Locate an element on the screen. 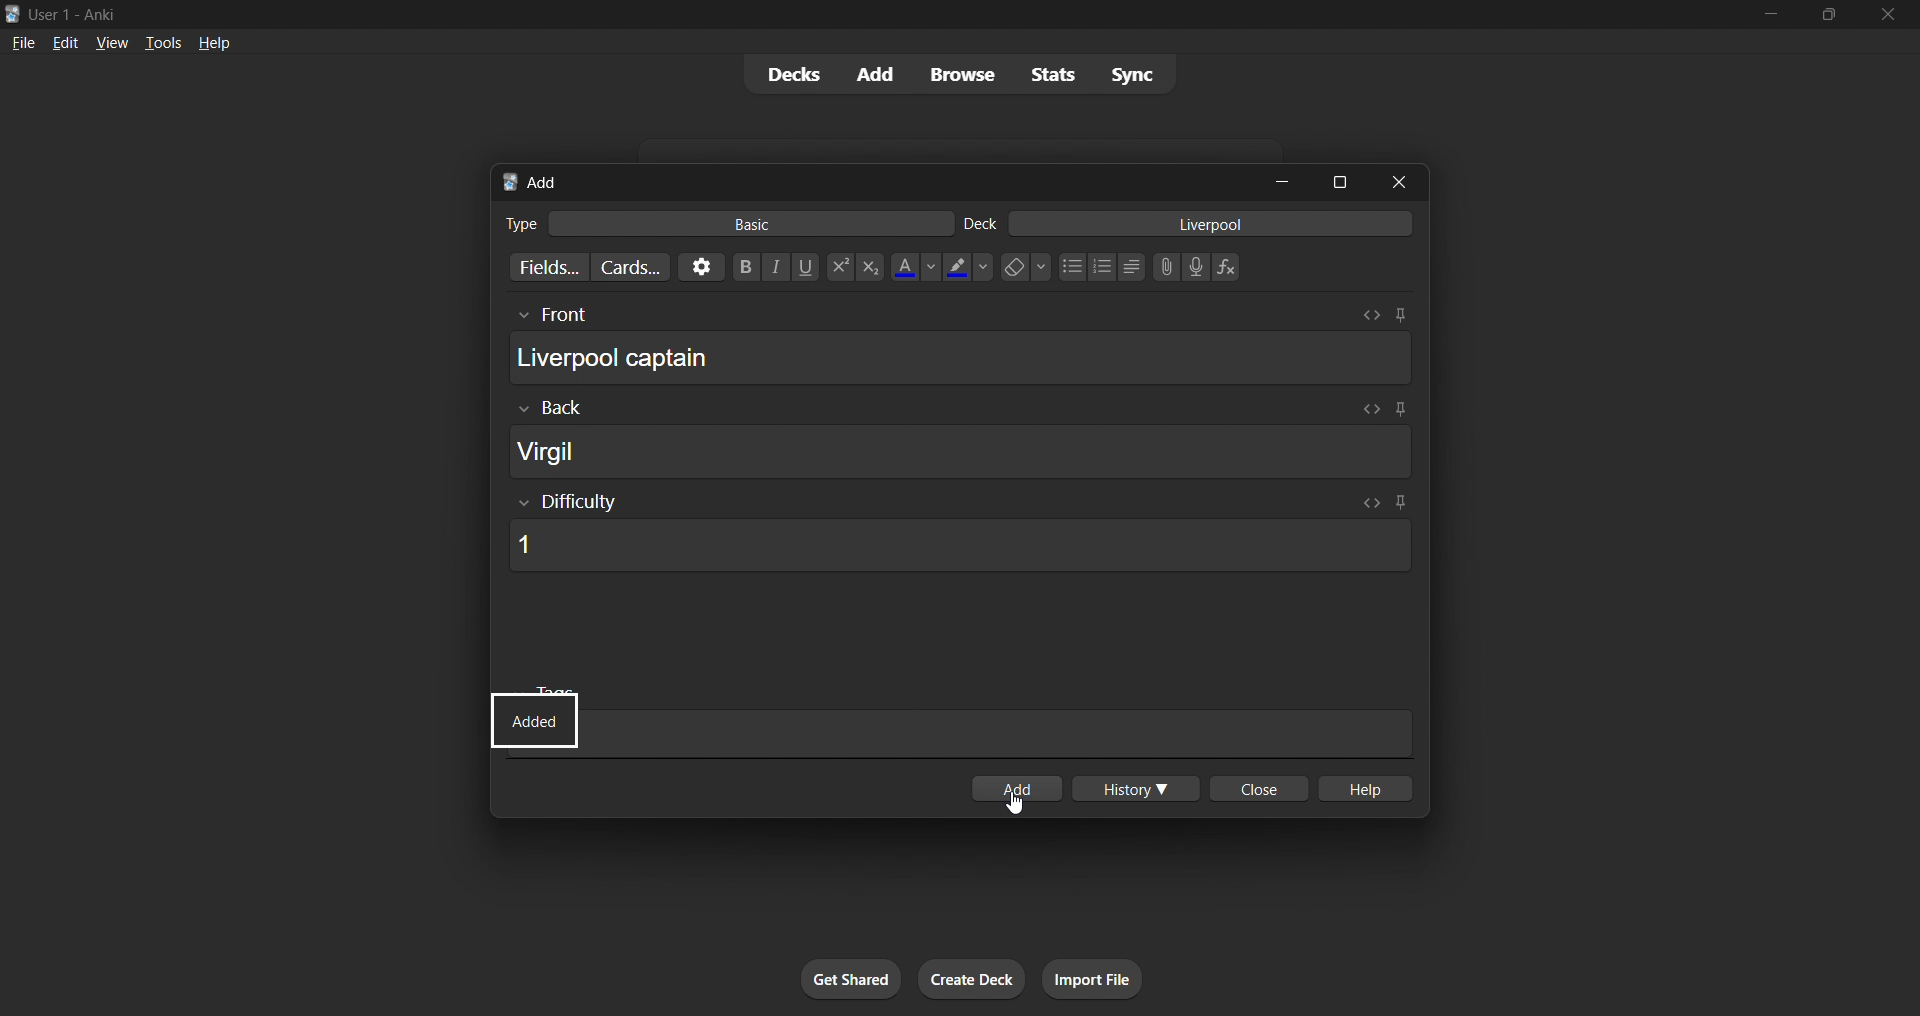 The image size is (1920, 1016). close is located at coordinates (1888, 15).